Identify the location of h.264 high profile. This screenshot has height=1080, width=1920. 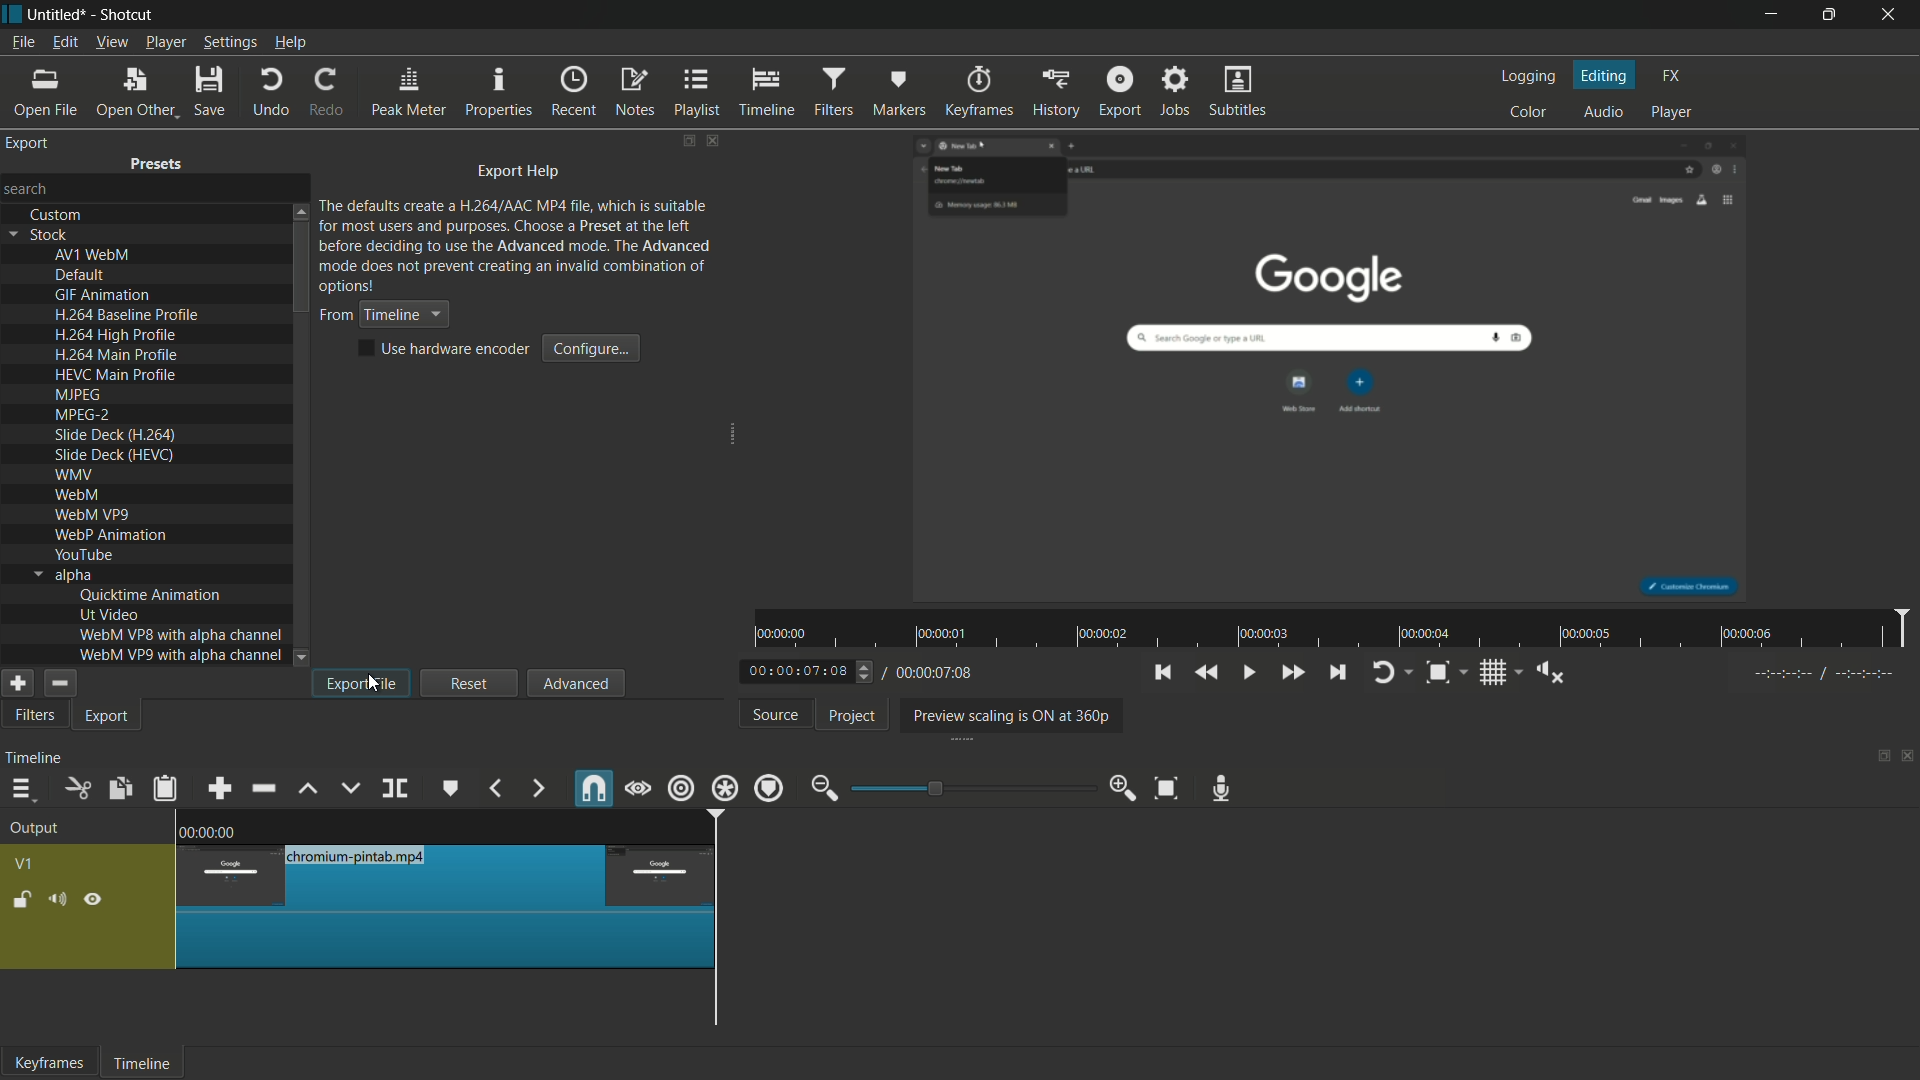
(111, 336).